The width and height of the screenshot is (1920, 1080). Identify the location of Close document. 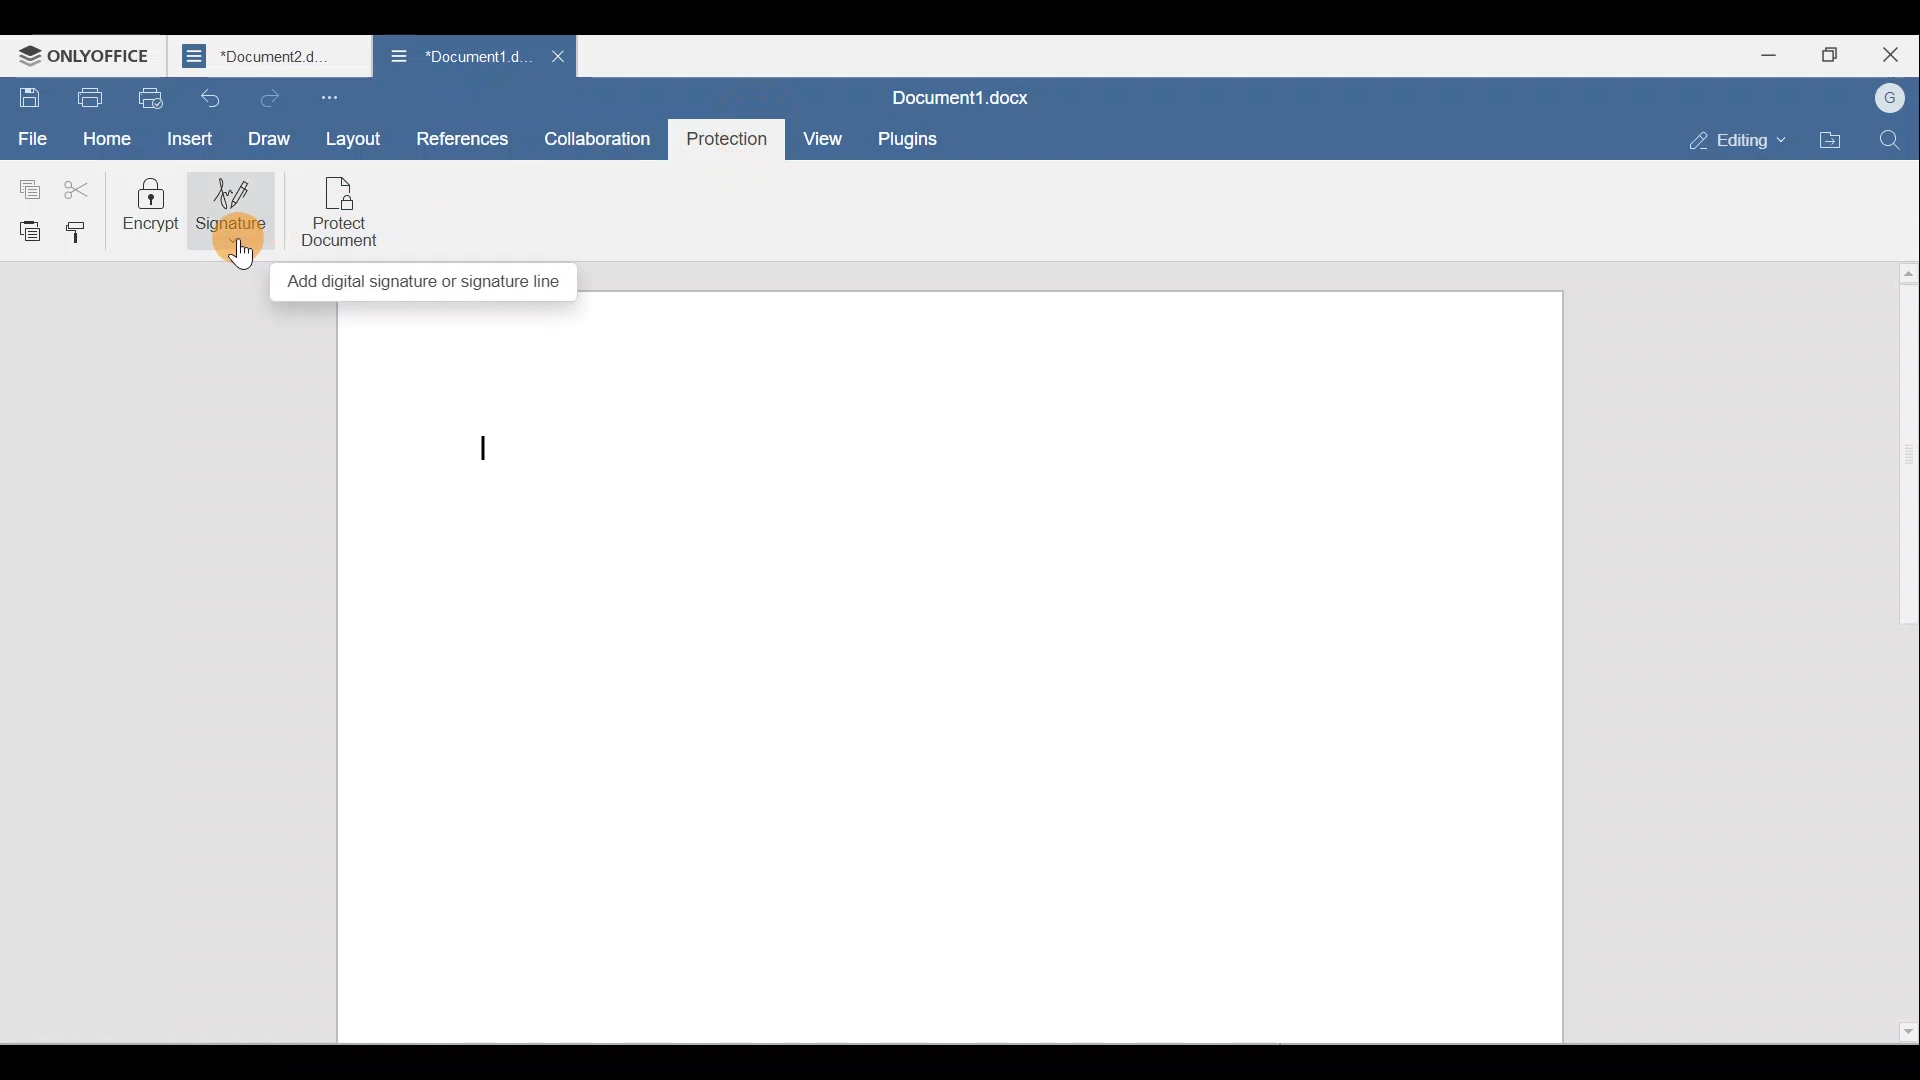
(560, 55).